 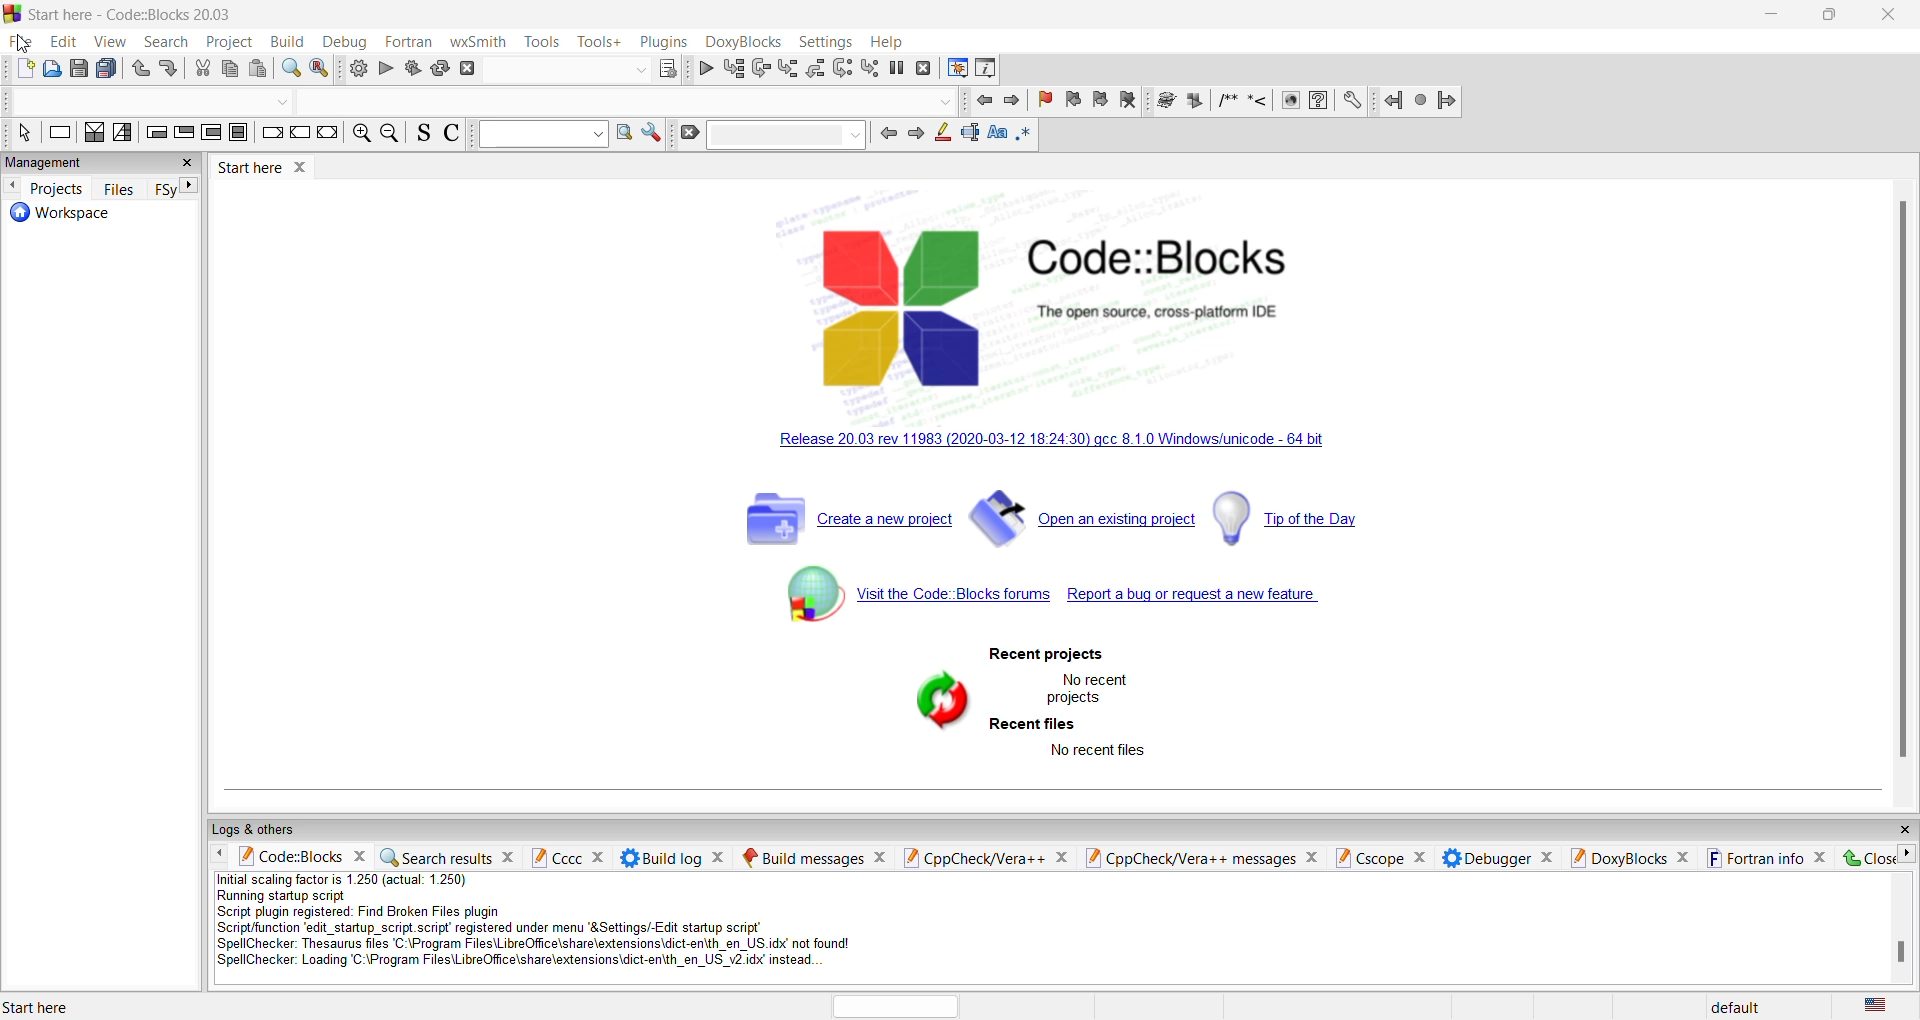 I want to click on close, so click(x=1903, y=829).